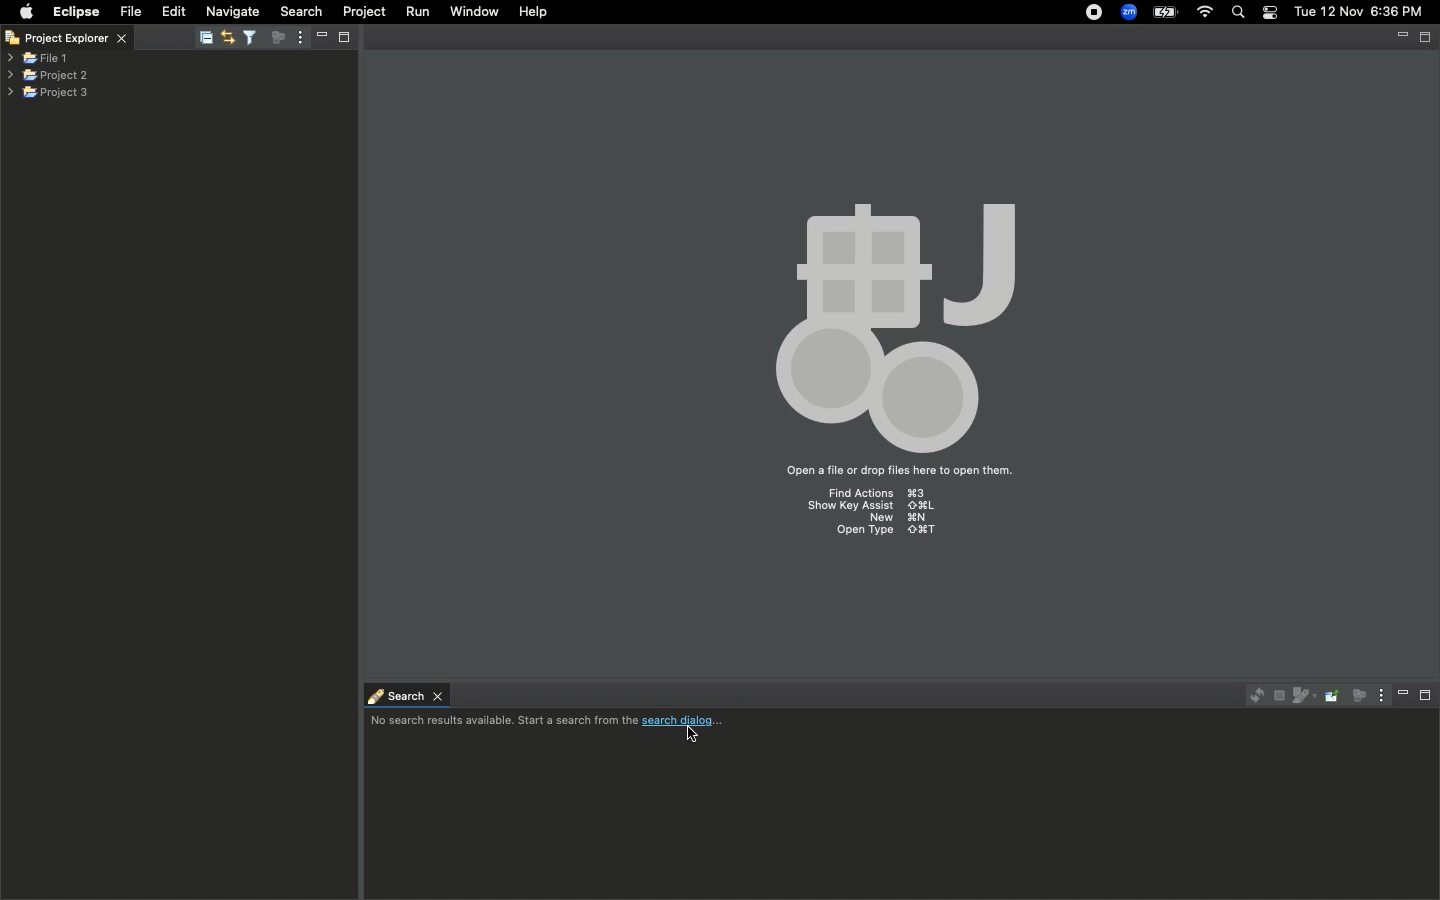 This screenshot has width=1440, height=900. I want to click on Cancel current search, so click(1277, 696).